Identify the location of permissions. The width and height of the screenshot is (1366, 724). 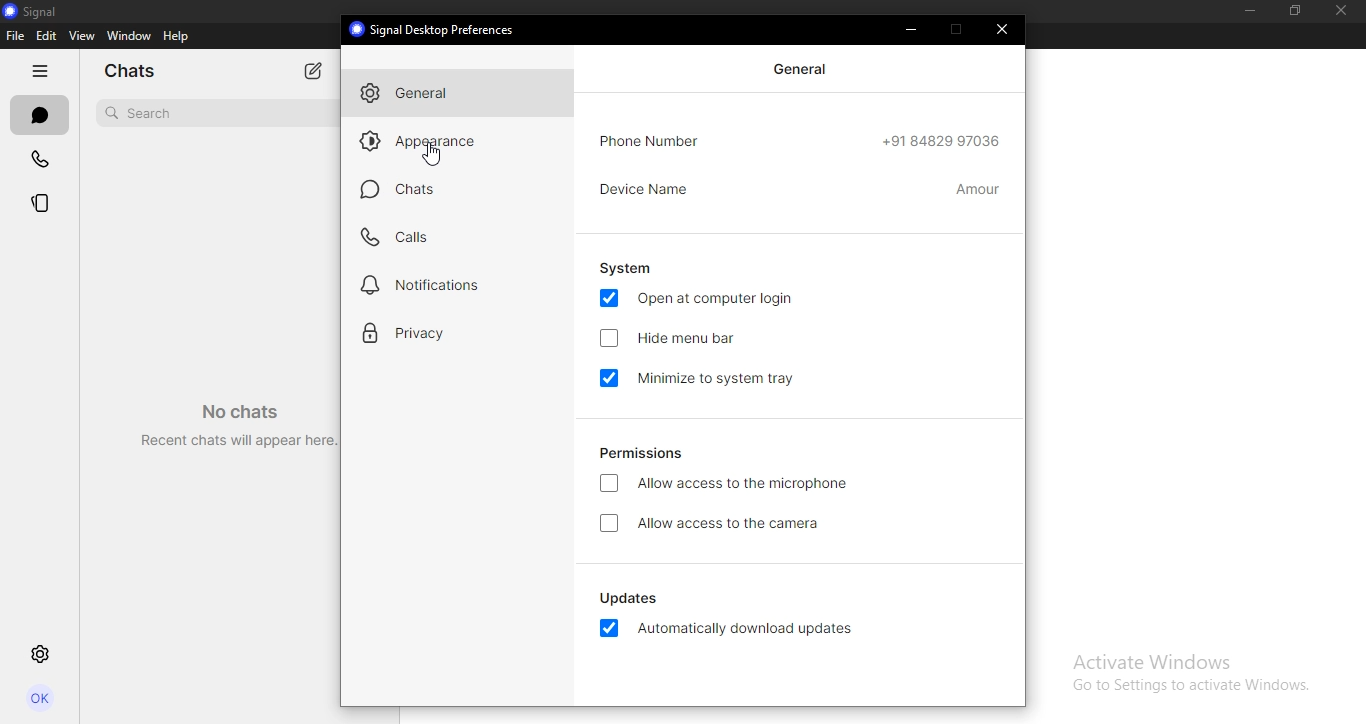
(653, 455).